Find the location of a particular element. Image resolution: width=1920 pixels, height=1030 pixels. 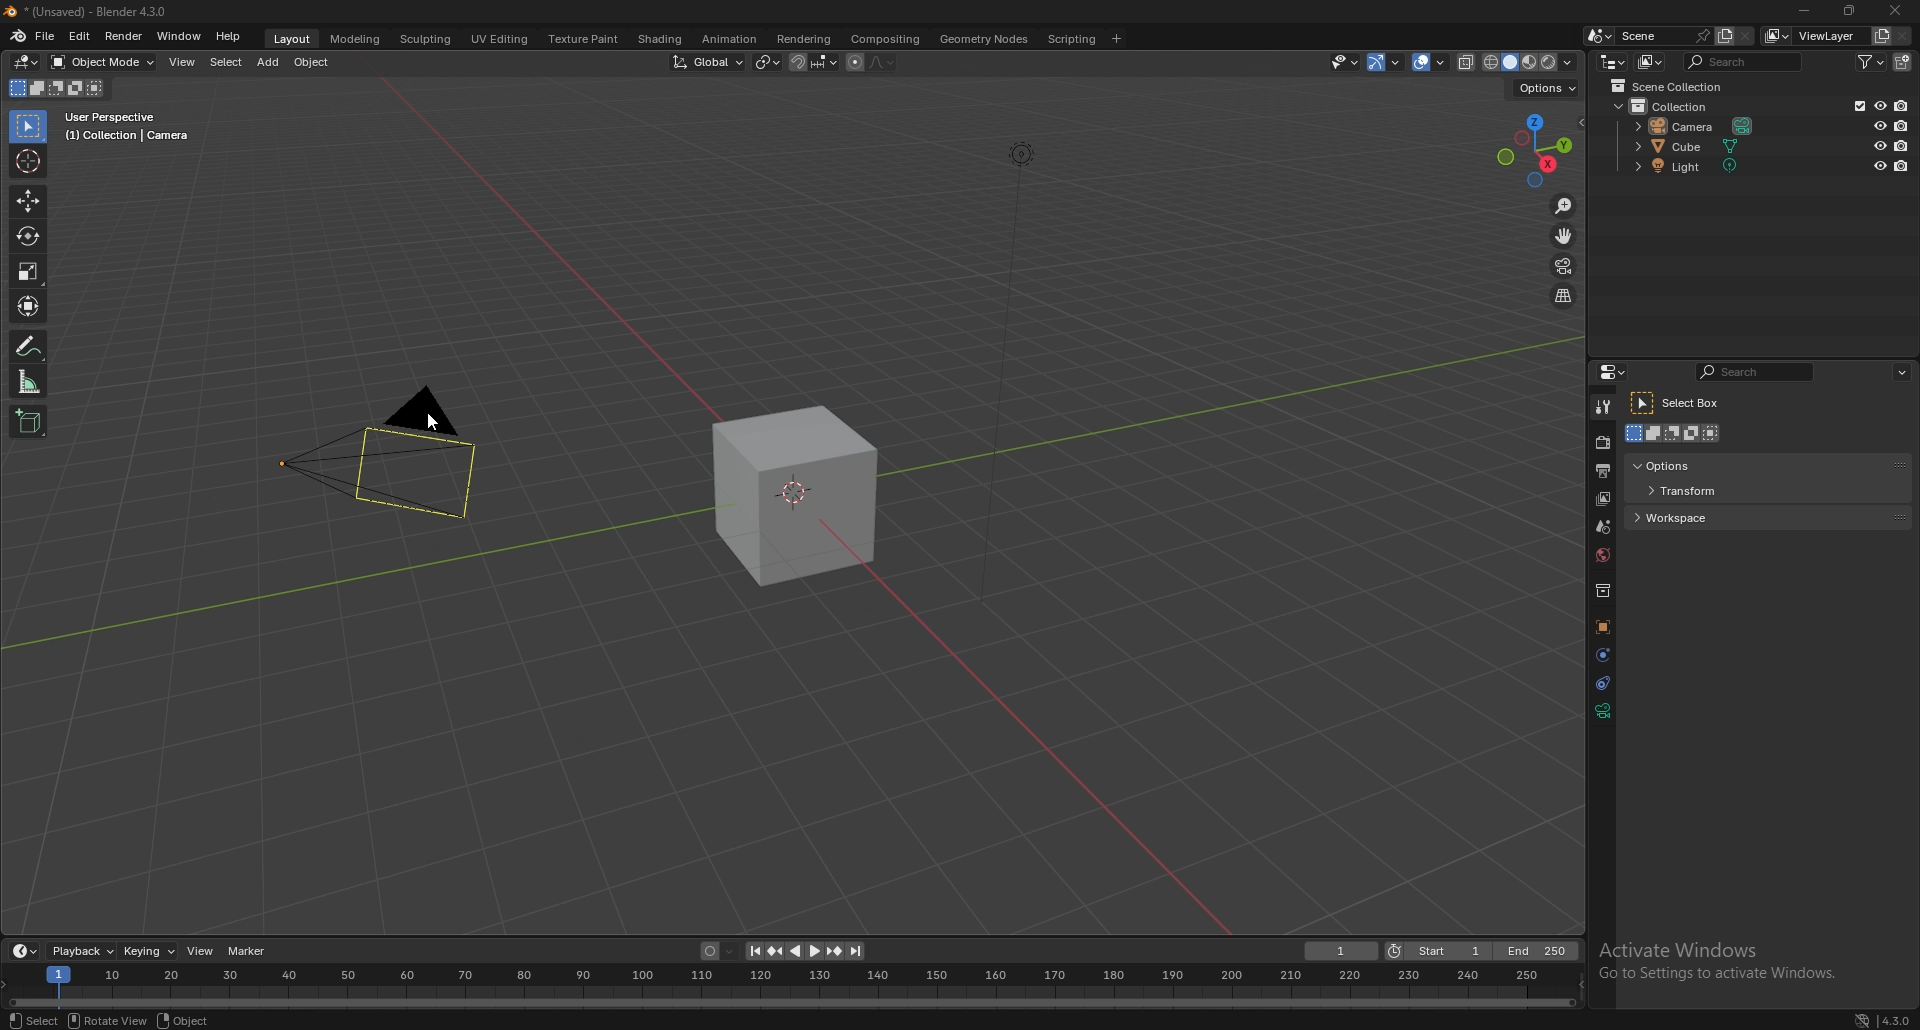

hide in viewport is located at coordinates (1877, 127).